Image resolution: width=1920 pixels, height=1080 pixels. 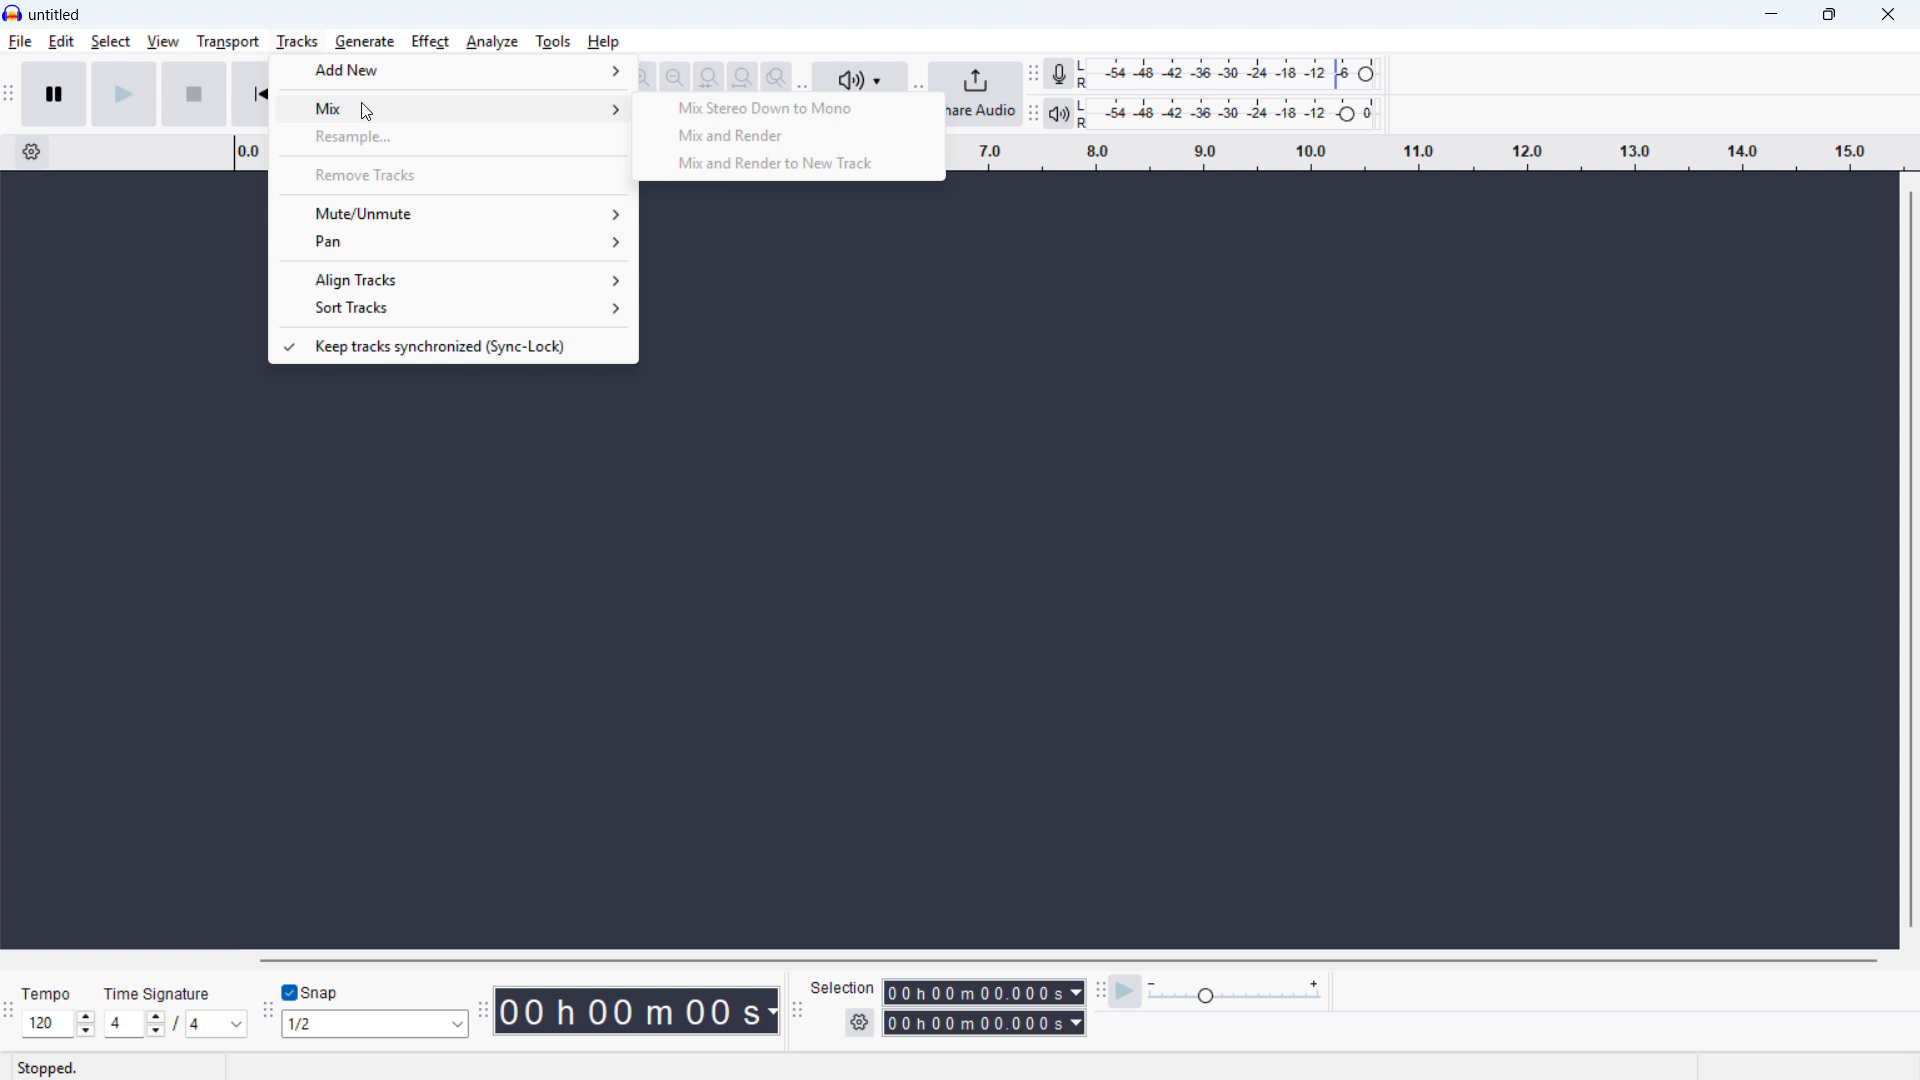 What do you see at coordinates (451, 138) in the screenshot?
I see `Resample ` at bounding box center [451, 138].